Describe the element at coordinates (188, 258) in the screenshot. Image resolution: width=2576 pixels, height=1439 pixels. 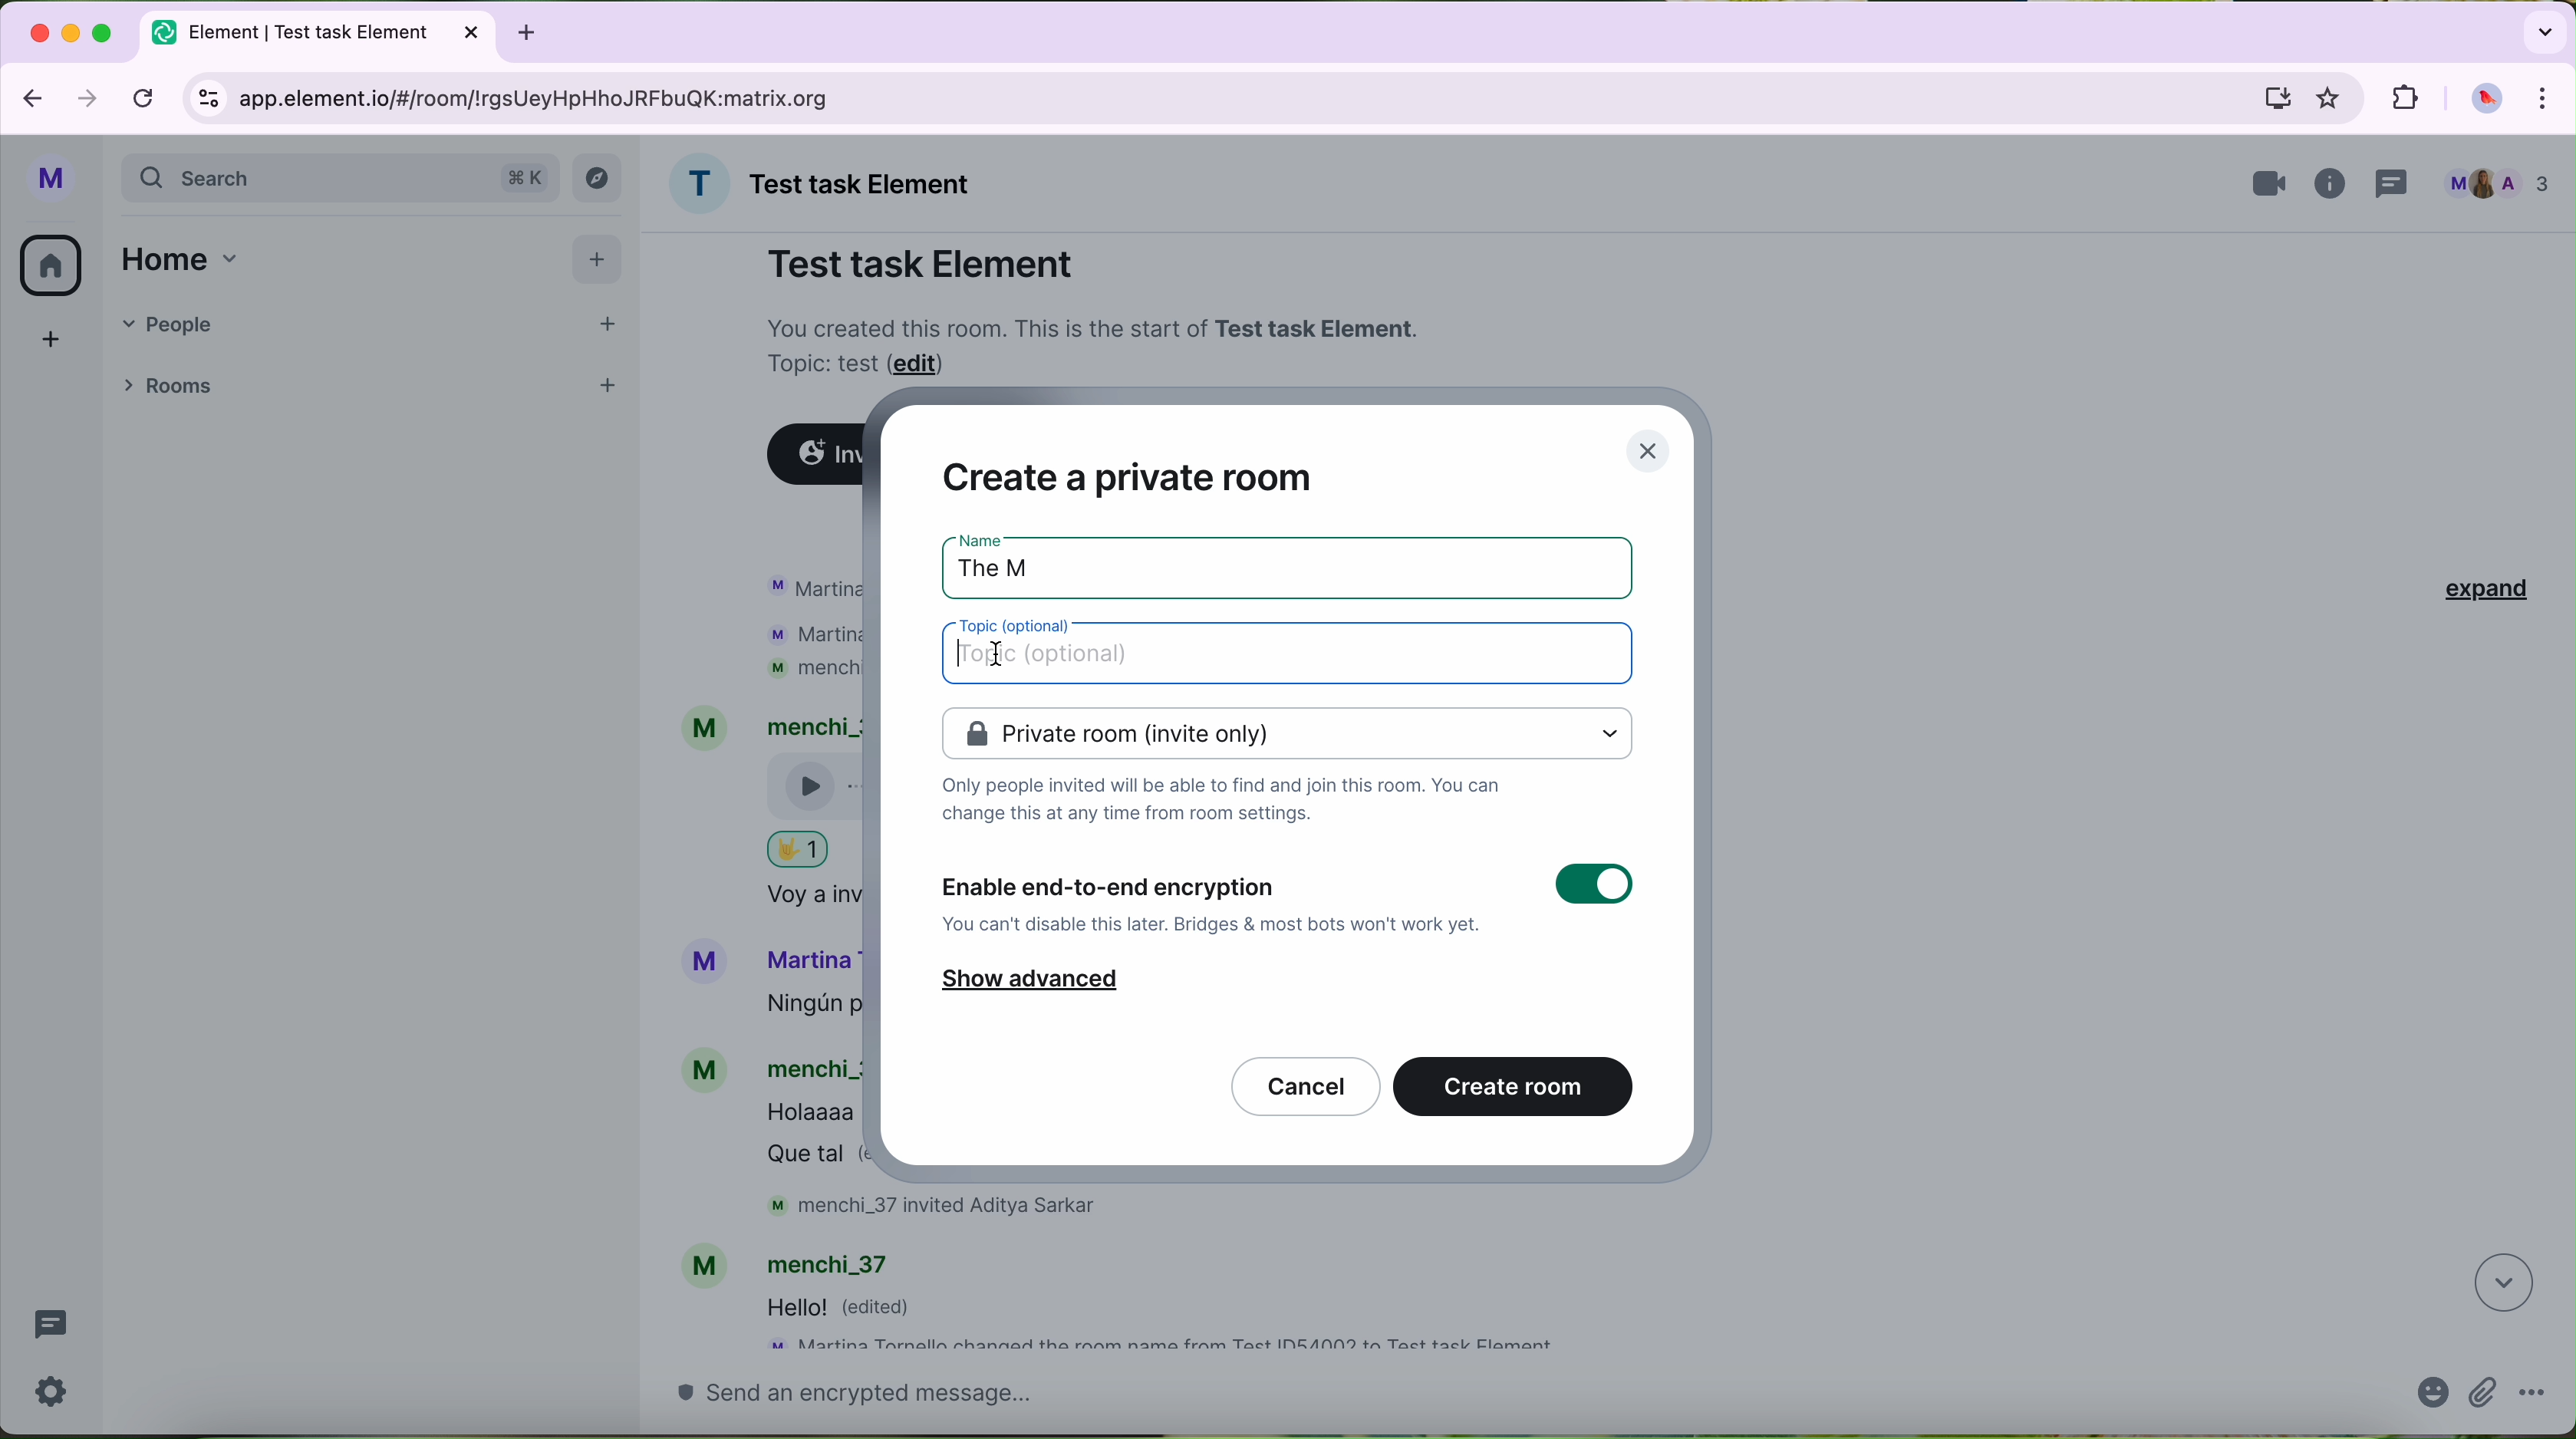
I see `home tab` at that location.